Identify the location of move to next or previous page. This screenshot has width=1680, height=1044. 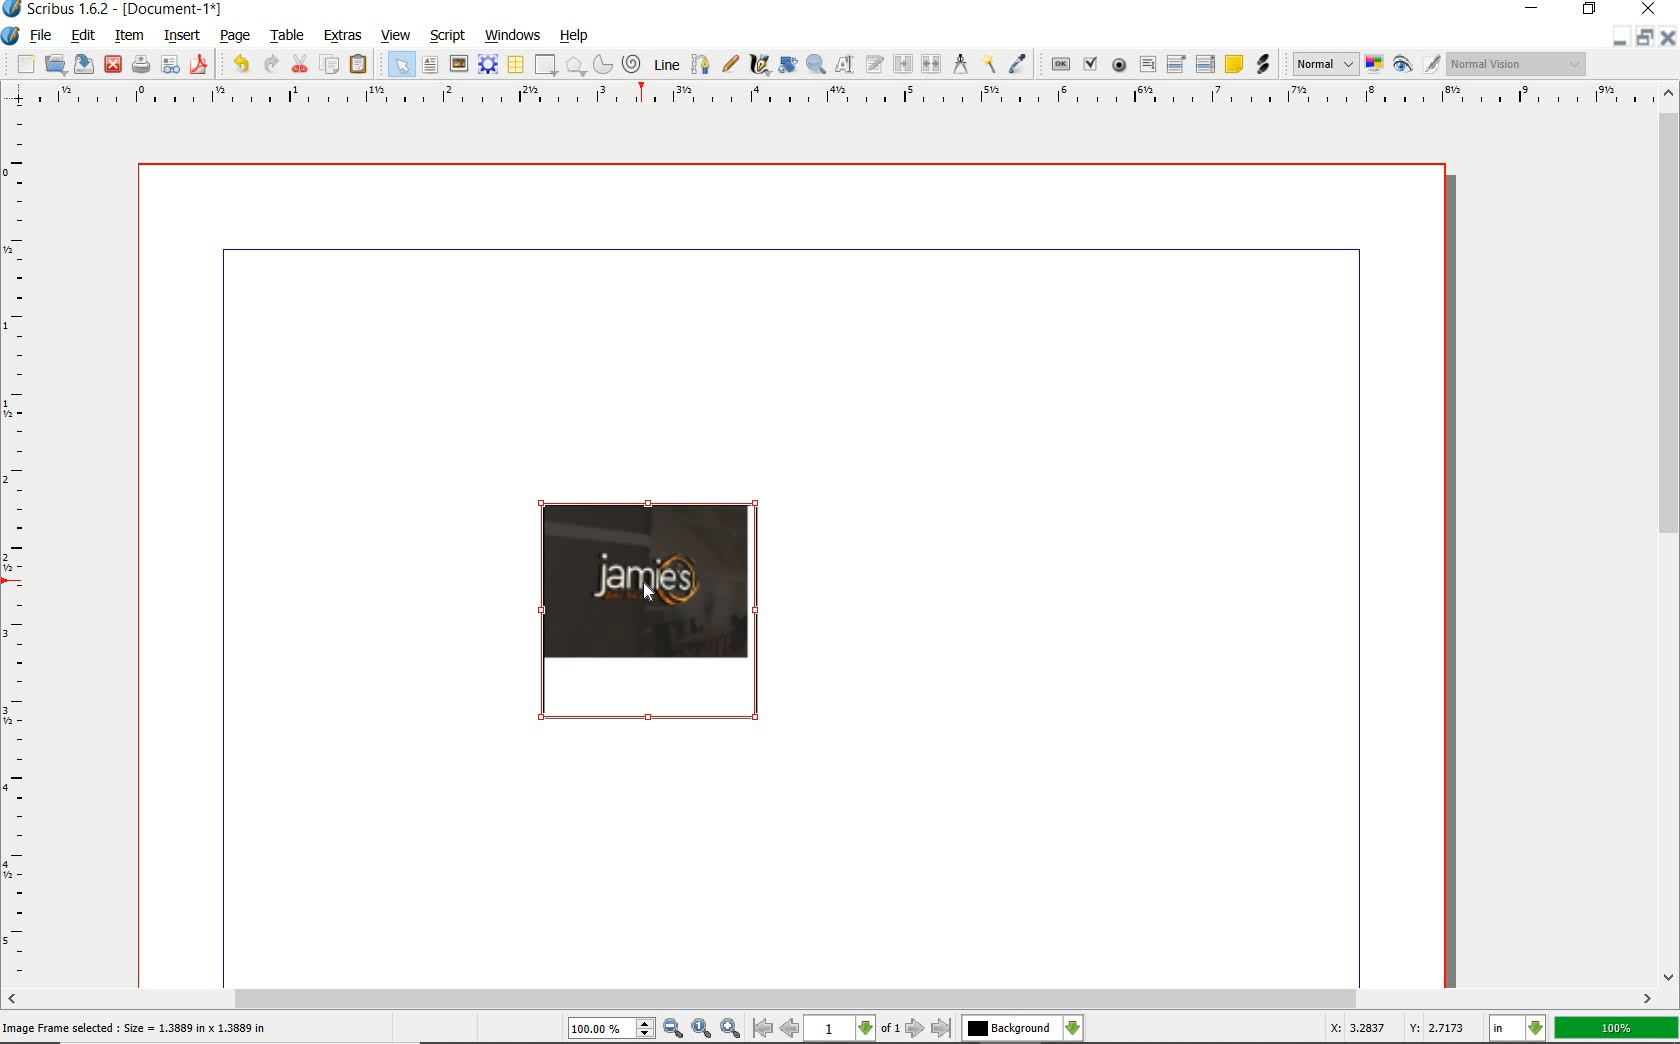
(852, 1029).